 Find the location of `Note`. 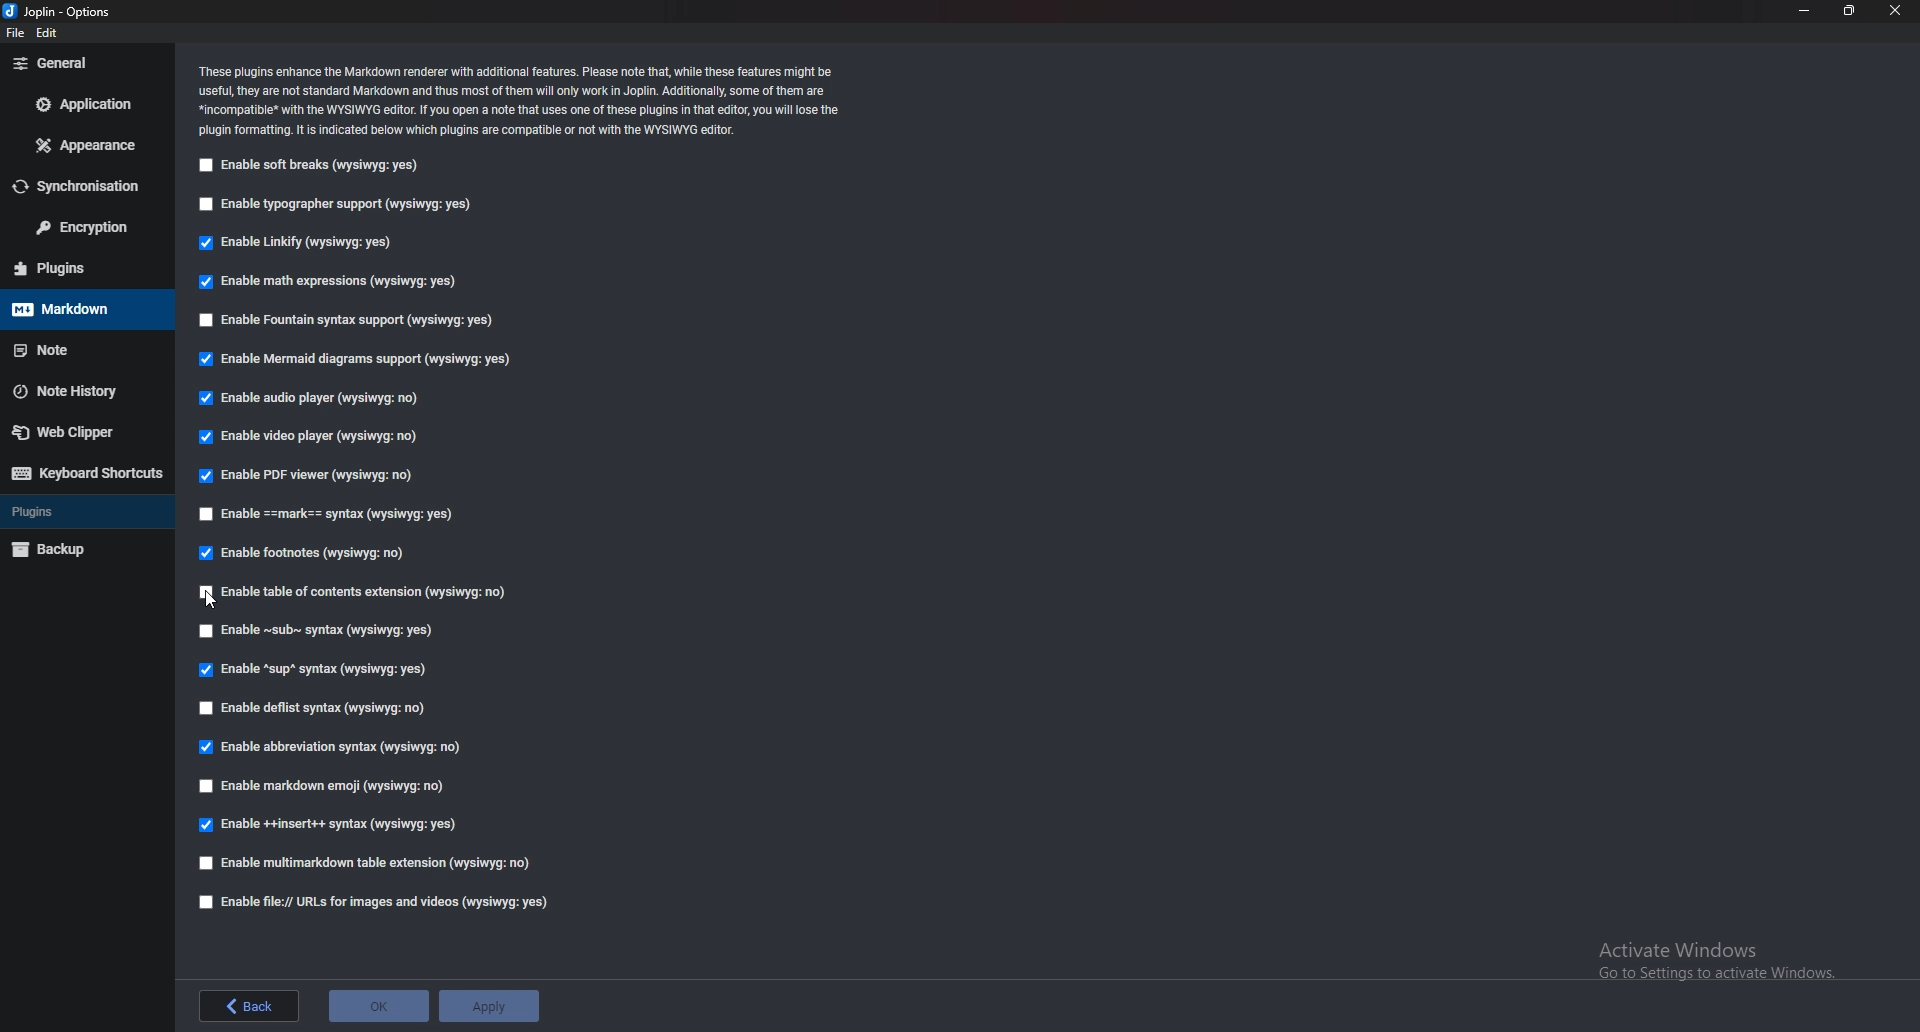

Note is located at coordinates (86, 349).